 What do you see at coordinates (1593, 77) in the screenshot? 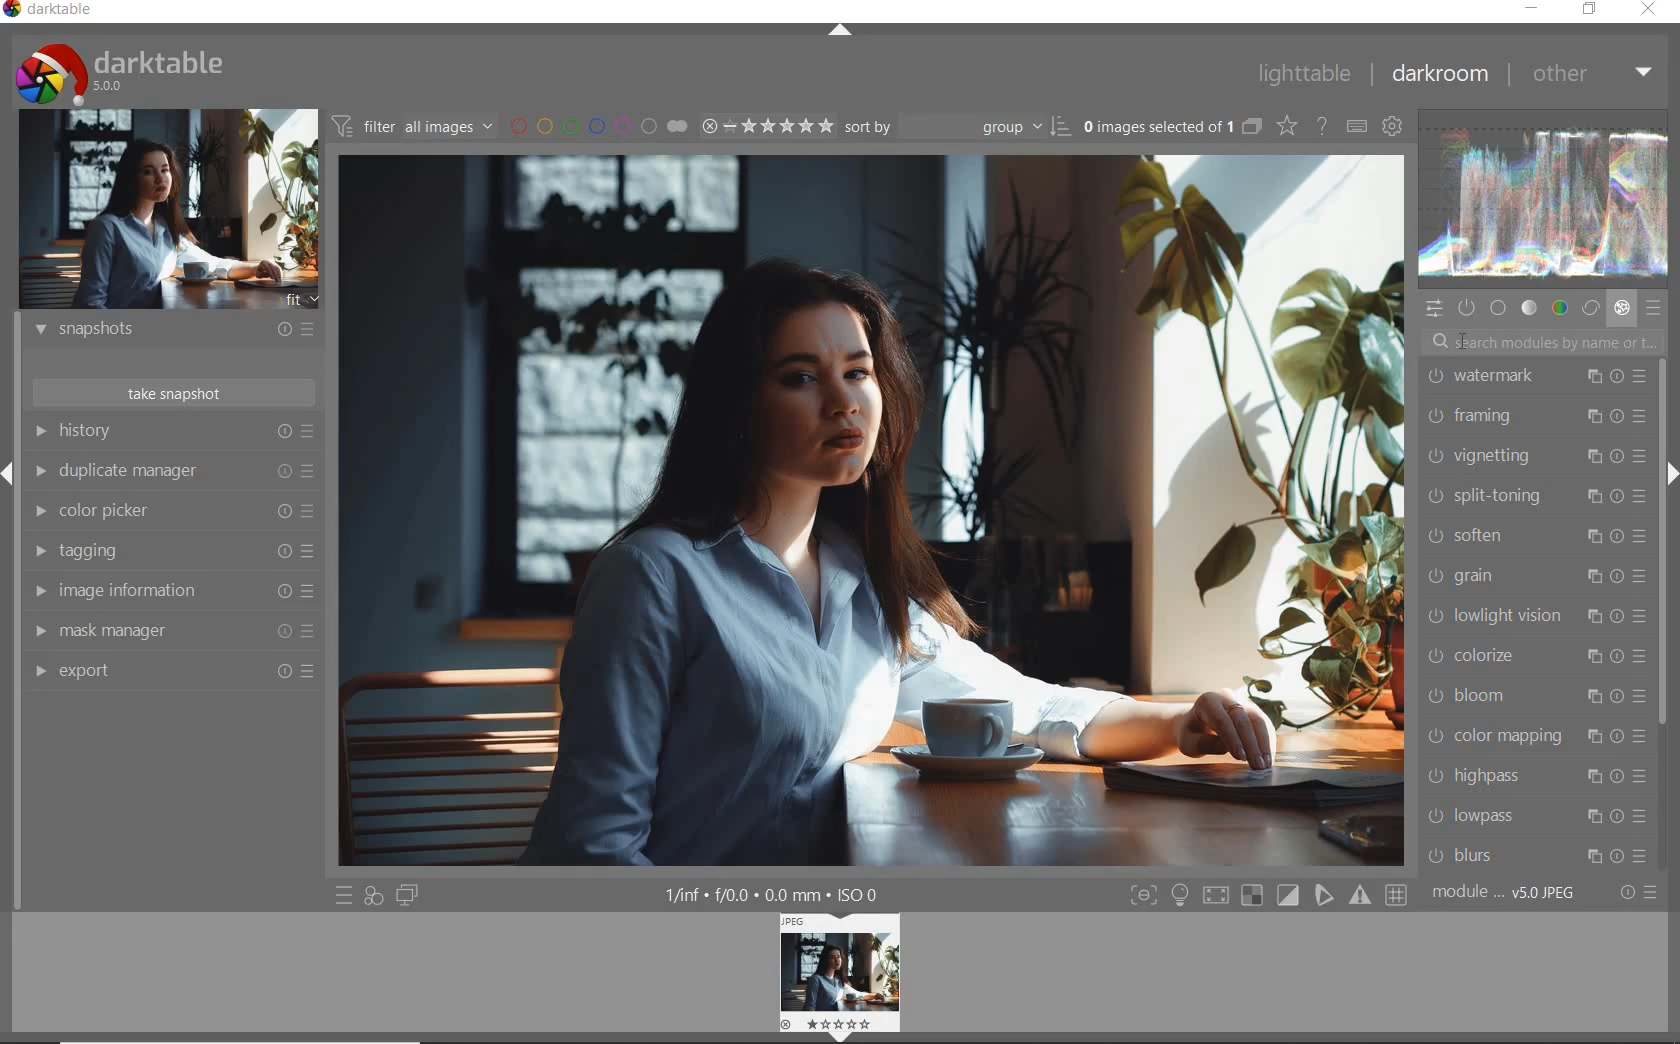
I see `other` at bounding box center [1593, 77].